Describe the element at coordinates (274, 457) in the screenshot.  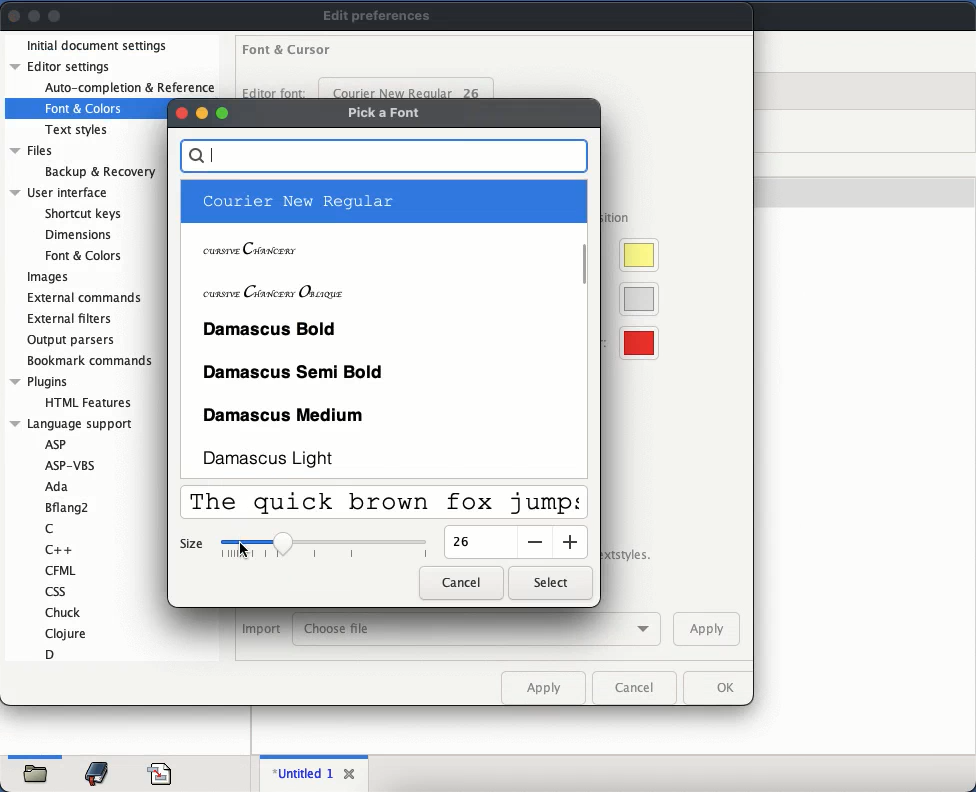
I see `Damascus Light` at that location.